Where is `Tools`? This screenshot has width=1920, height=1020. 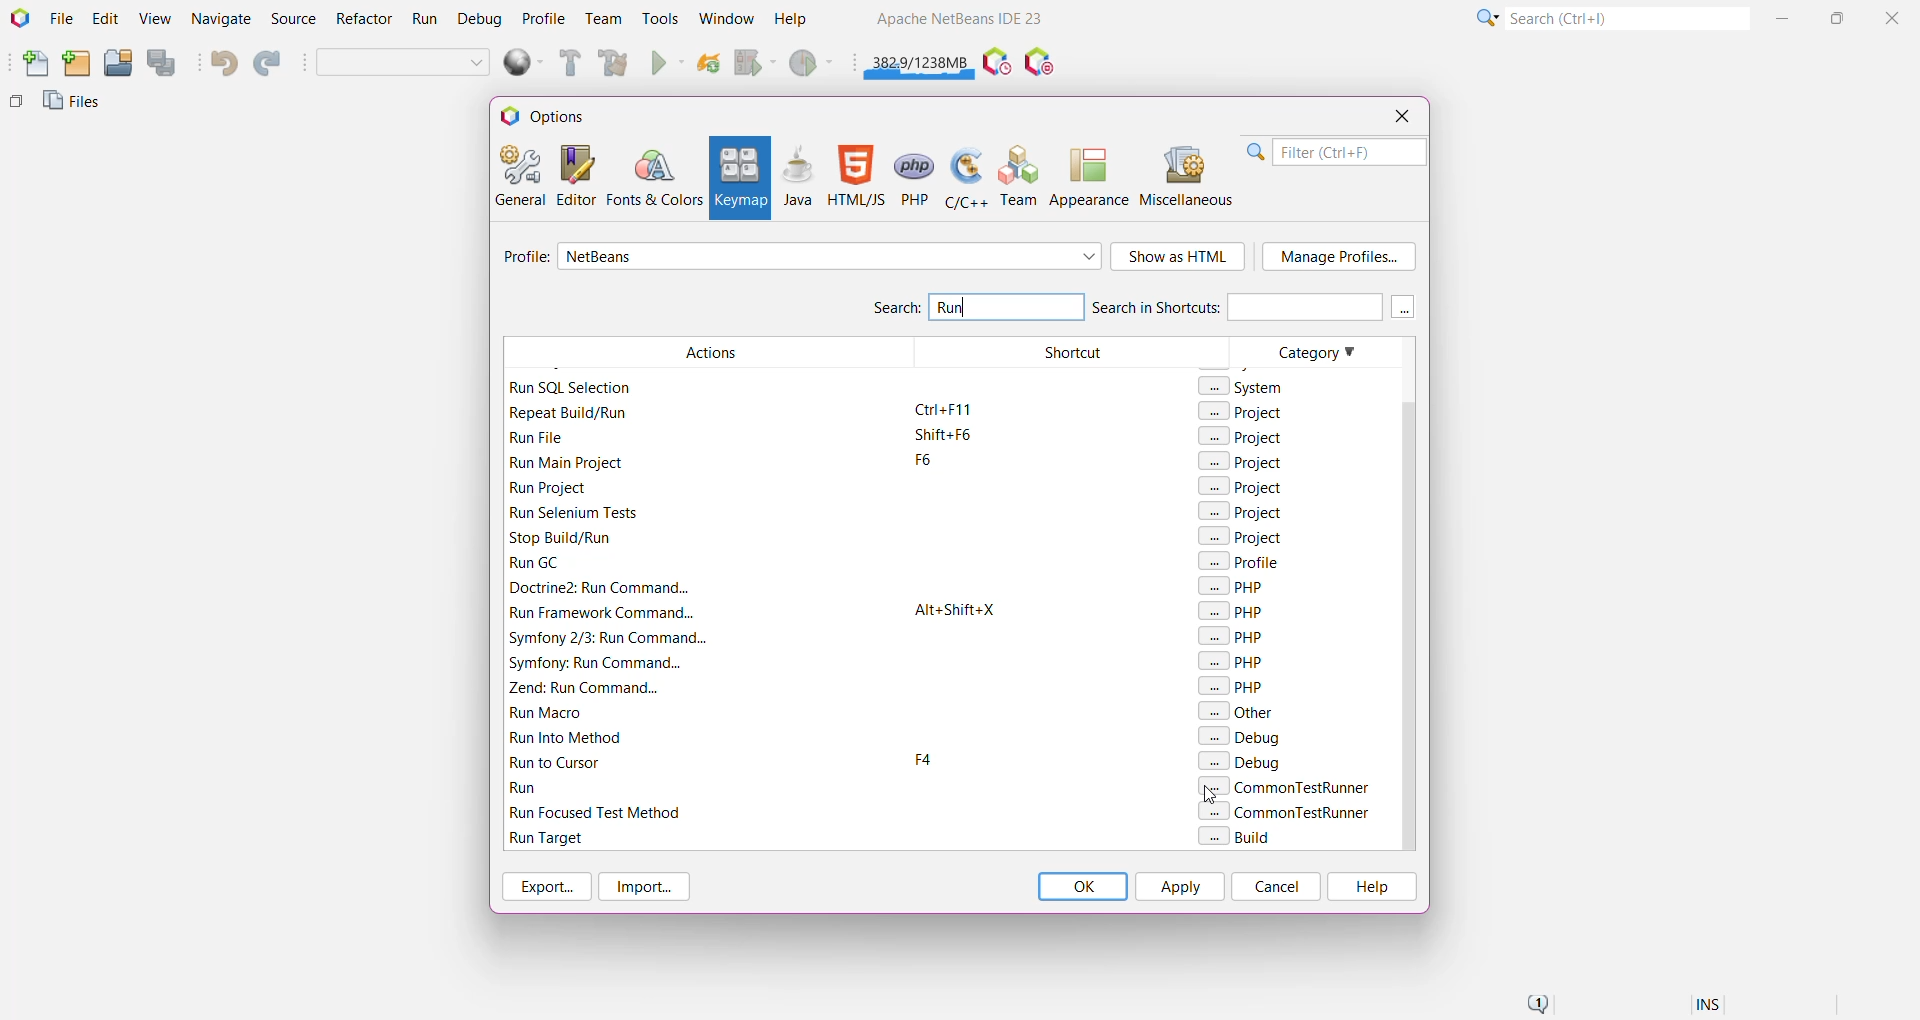 Tools is located at coordinates (661, 17).